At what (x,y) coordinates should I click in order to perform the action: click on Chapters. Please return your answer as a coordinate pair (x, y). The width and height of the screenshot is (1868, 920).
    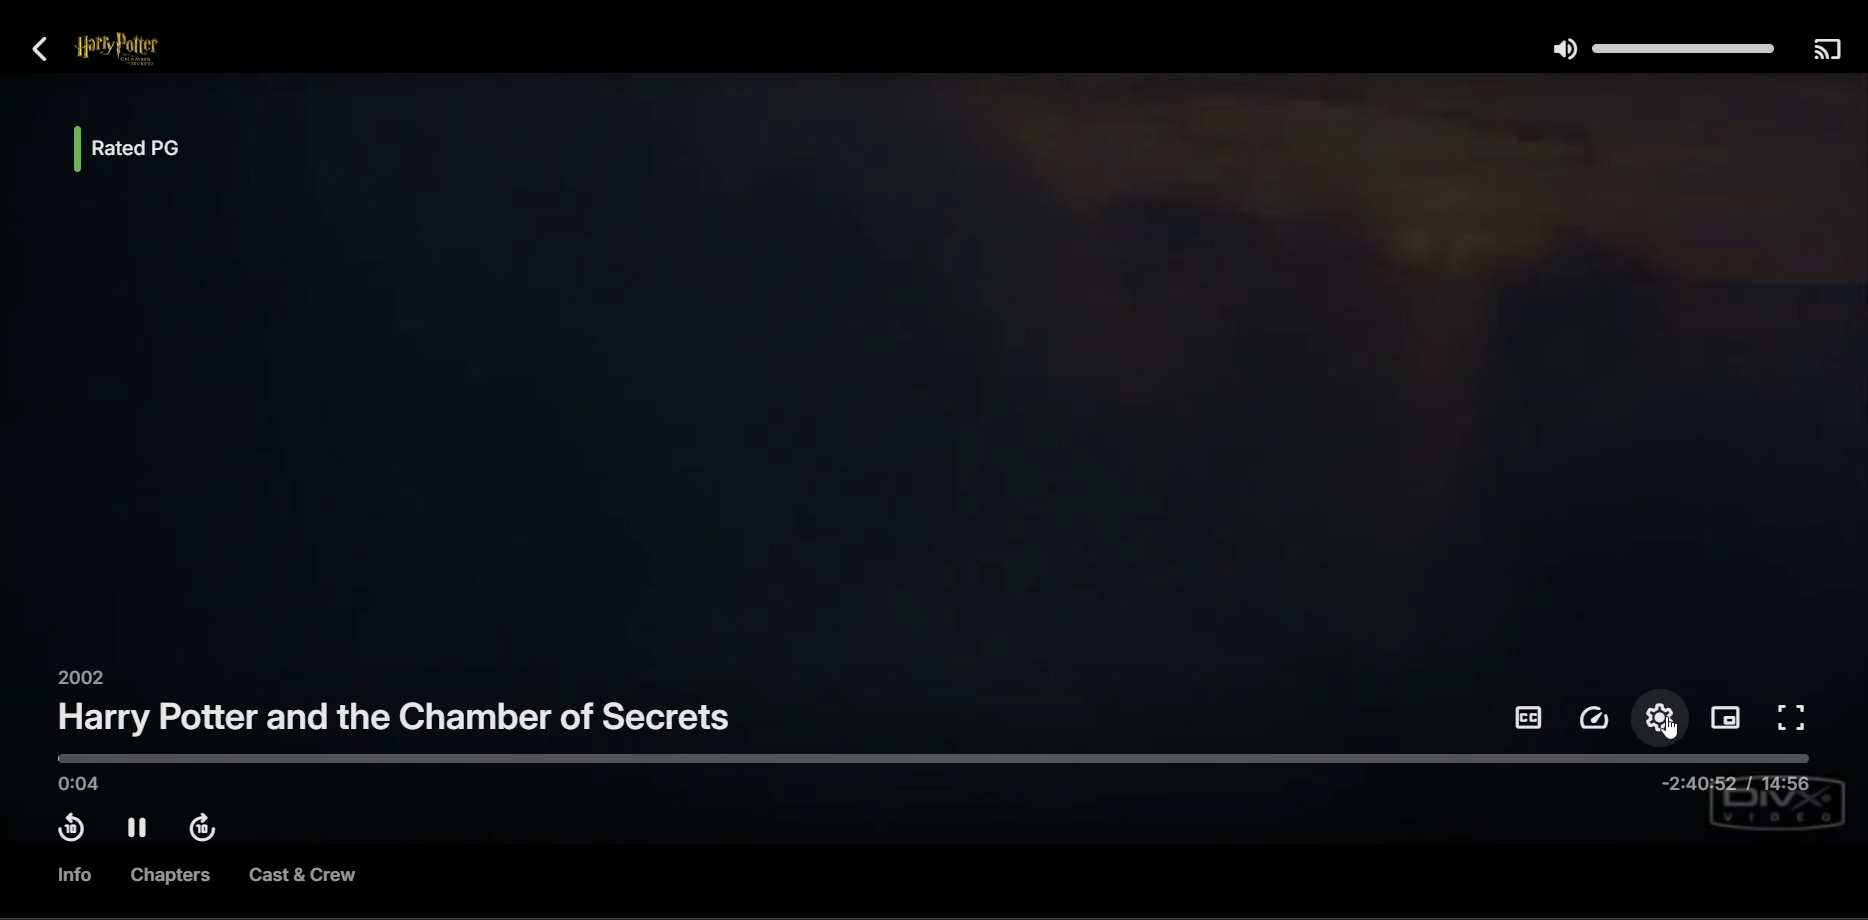
    Looking at the image, I should click on (172, 877).